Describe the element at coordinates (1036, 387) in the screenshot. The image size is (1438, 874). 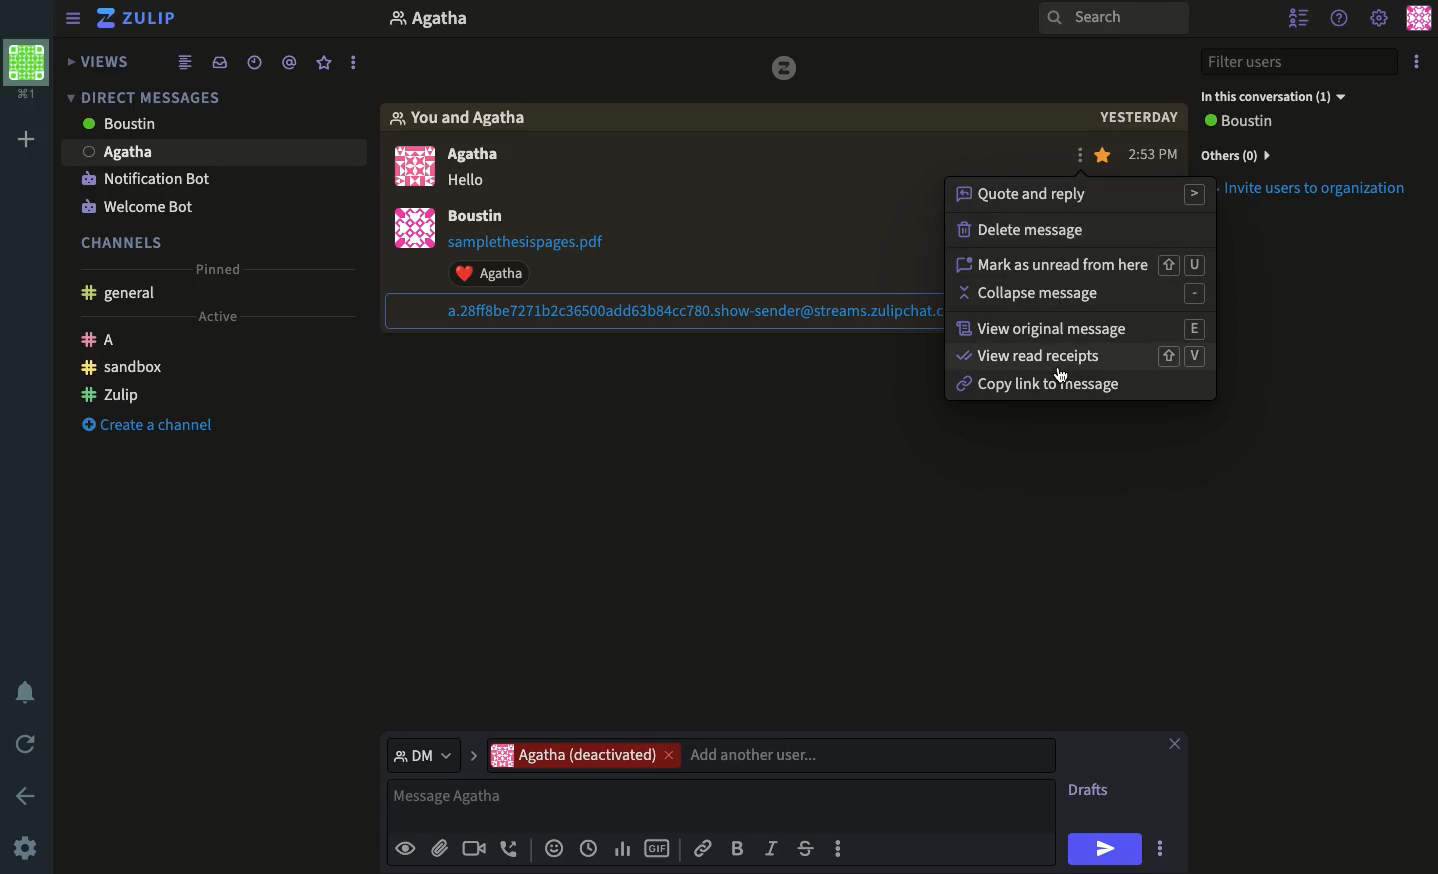
I see `Copy link to message` at that location.